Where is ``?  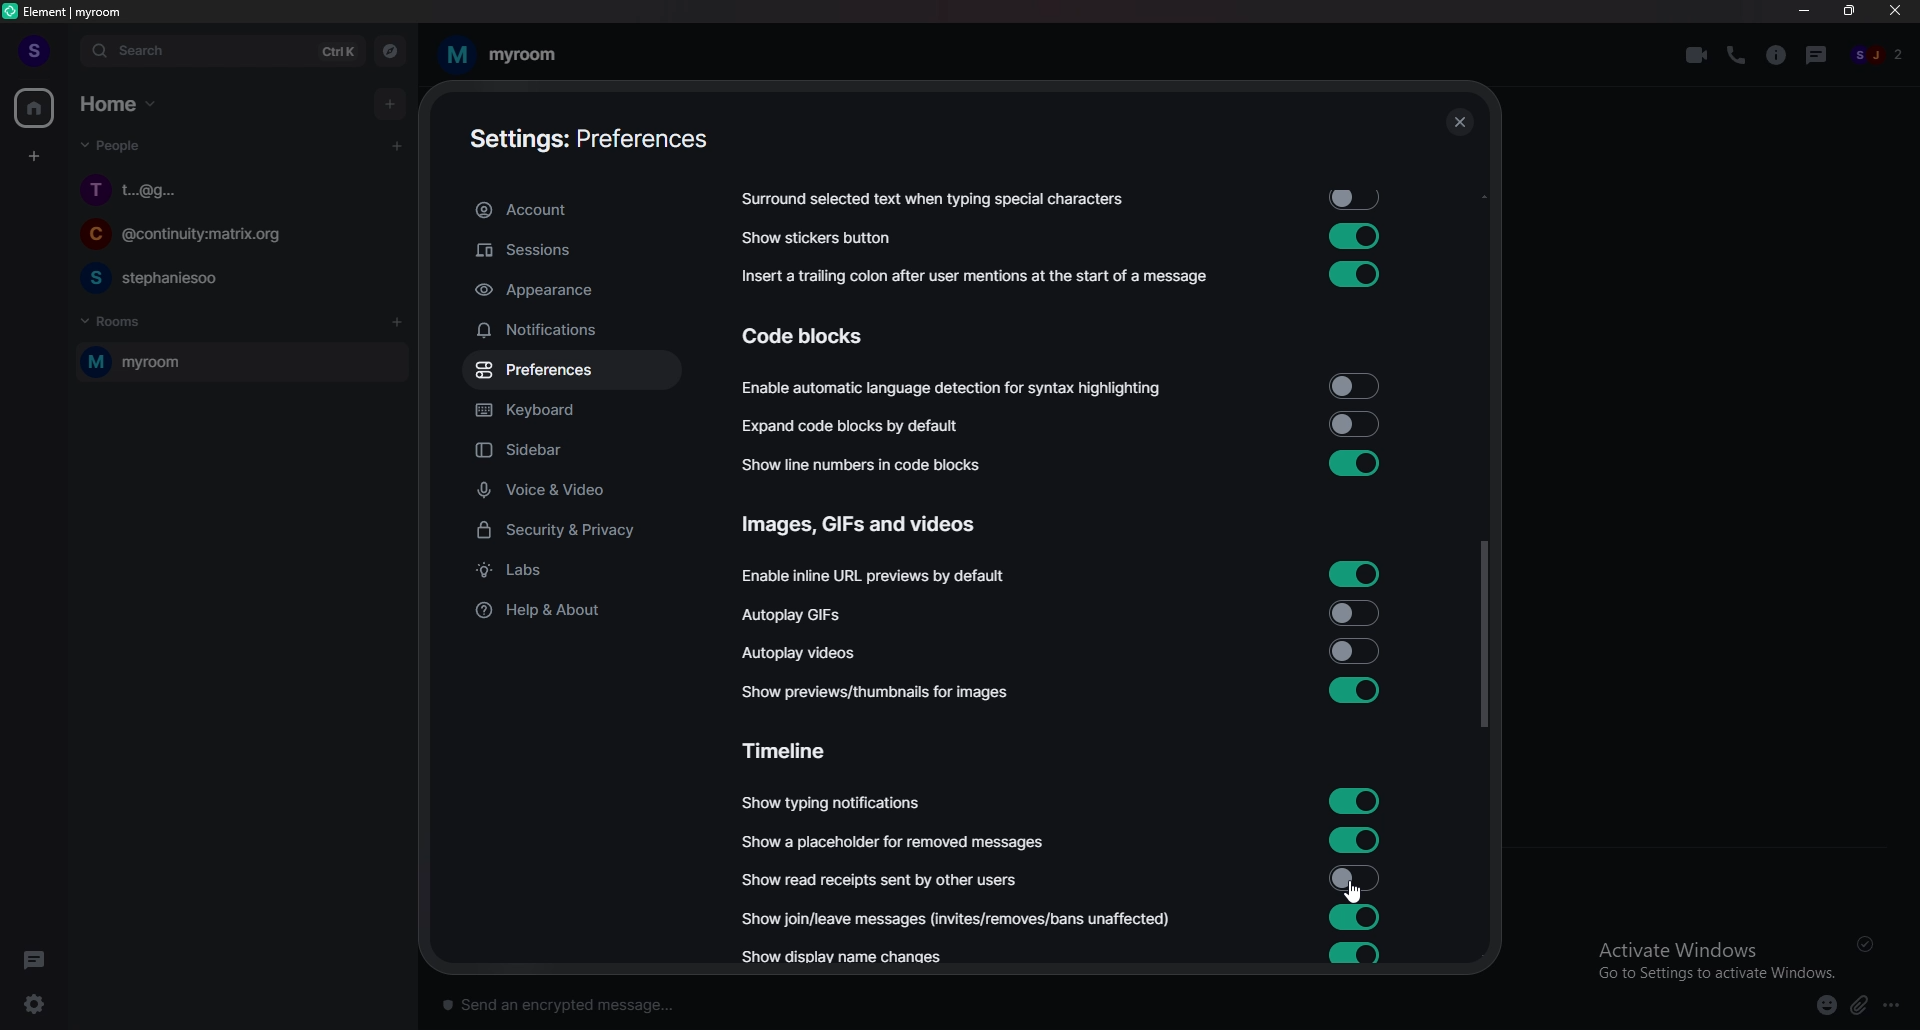
 is located at coordinates (1870, 944).